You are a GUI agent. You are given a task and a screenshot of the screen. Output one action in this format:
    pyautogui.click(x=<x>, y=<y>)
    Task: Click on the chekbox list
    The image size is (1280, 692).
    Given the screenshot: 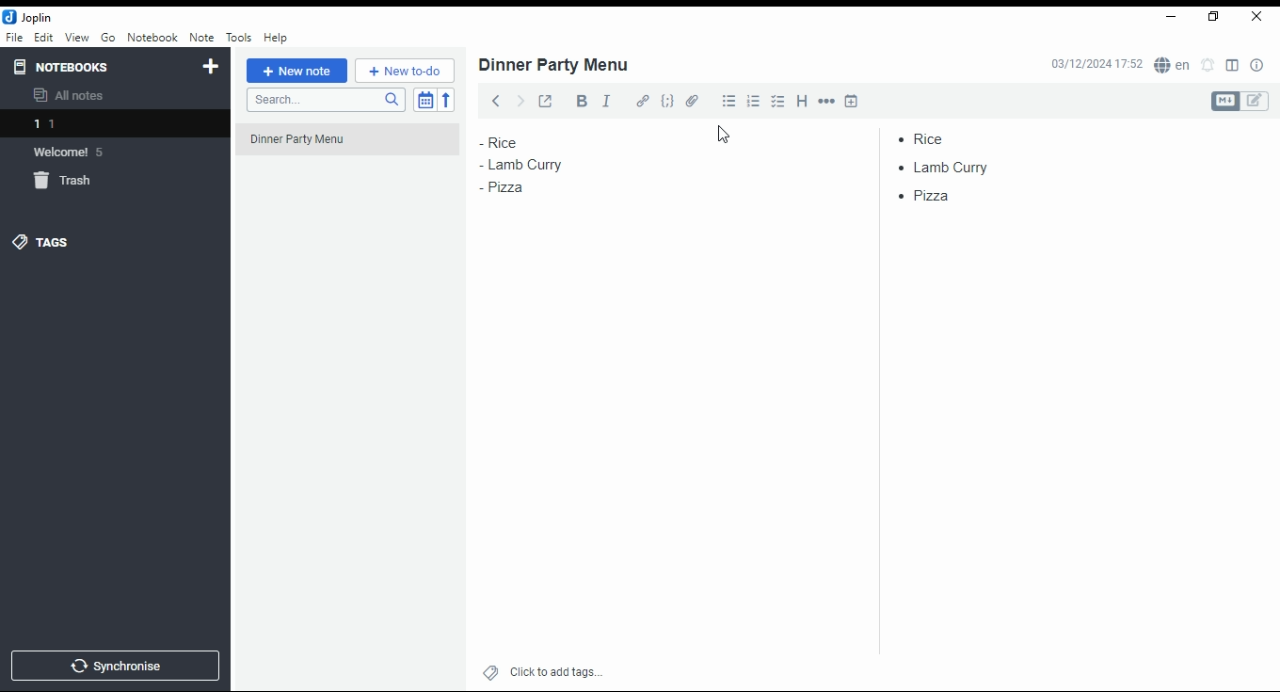 What is the action you would take?
    pyautogui.click(x=779, y=101)
    